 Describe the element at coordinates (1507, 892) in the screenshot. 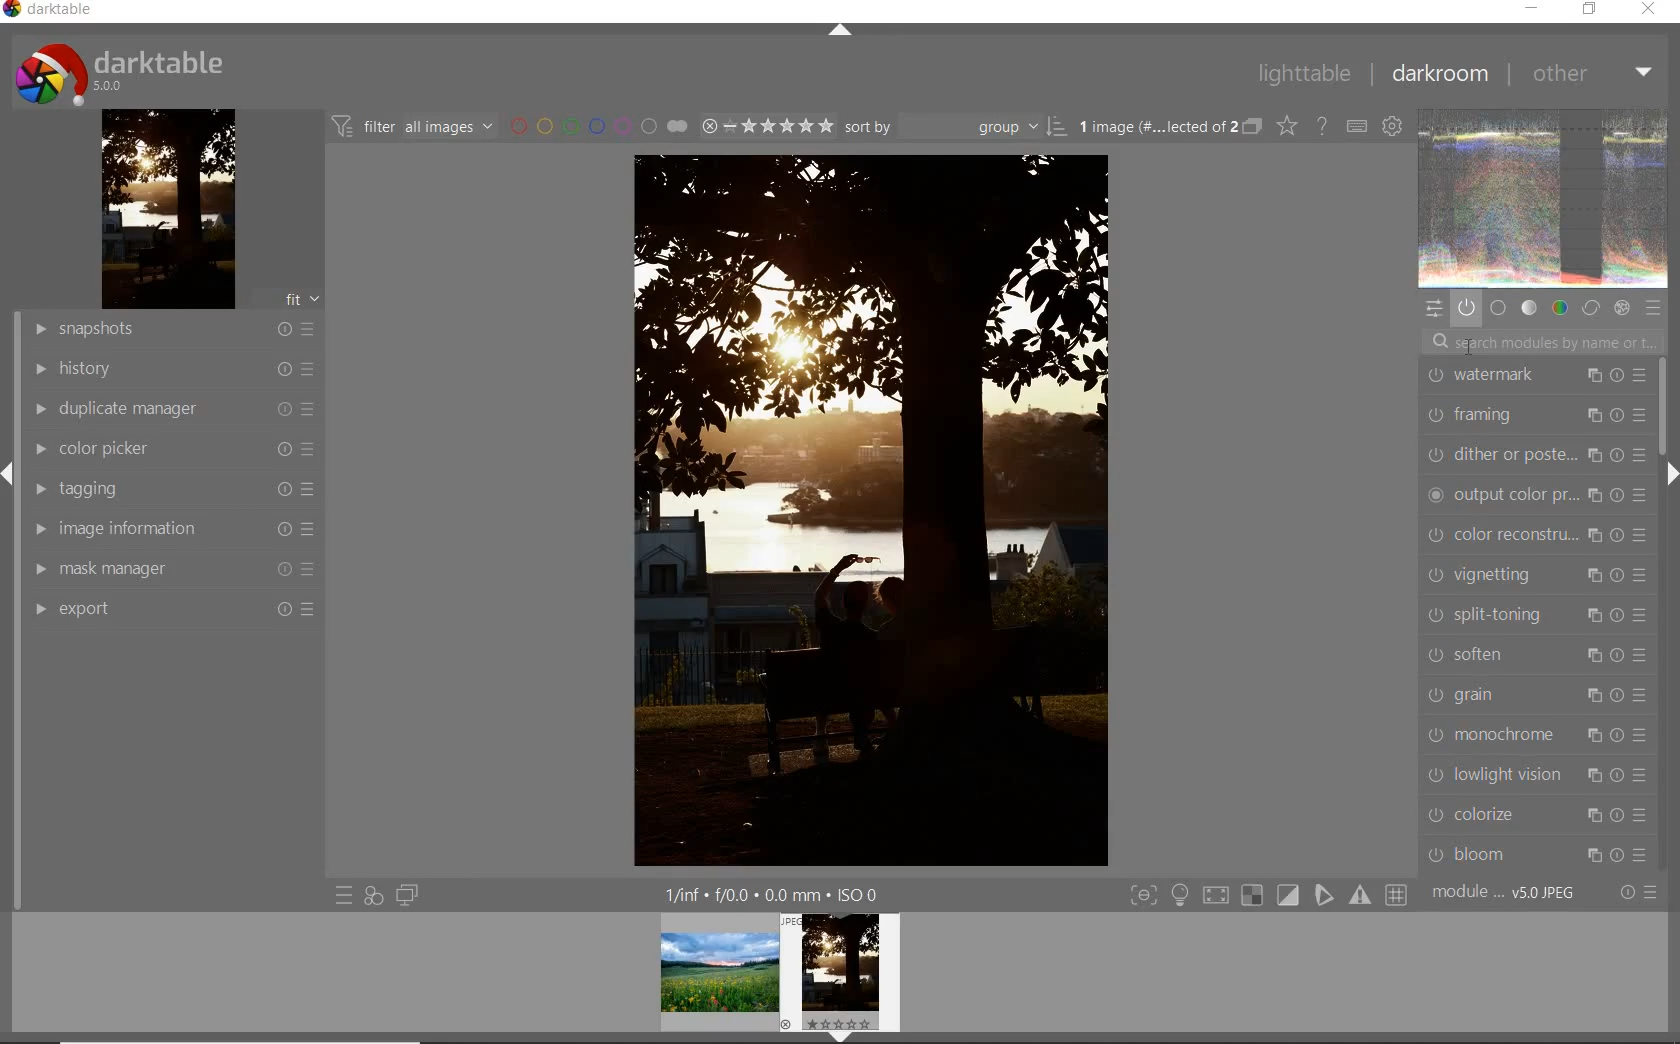

I see `module... v5.0 JPEG` at that location.